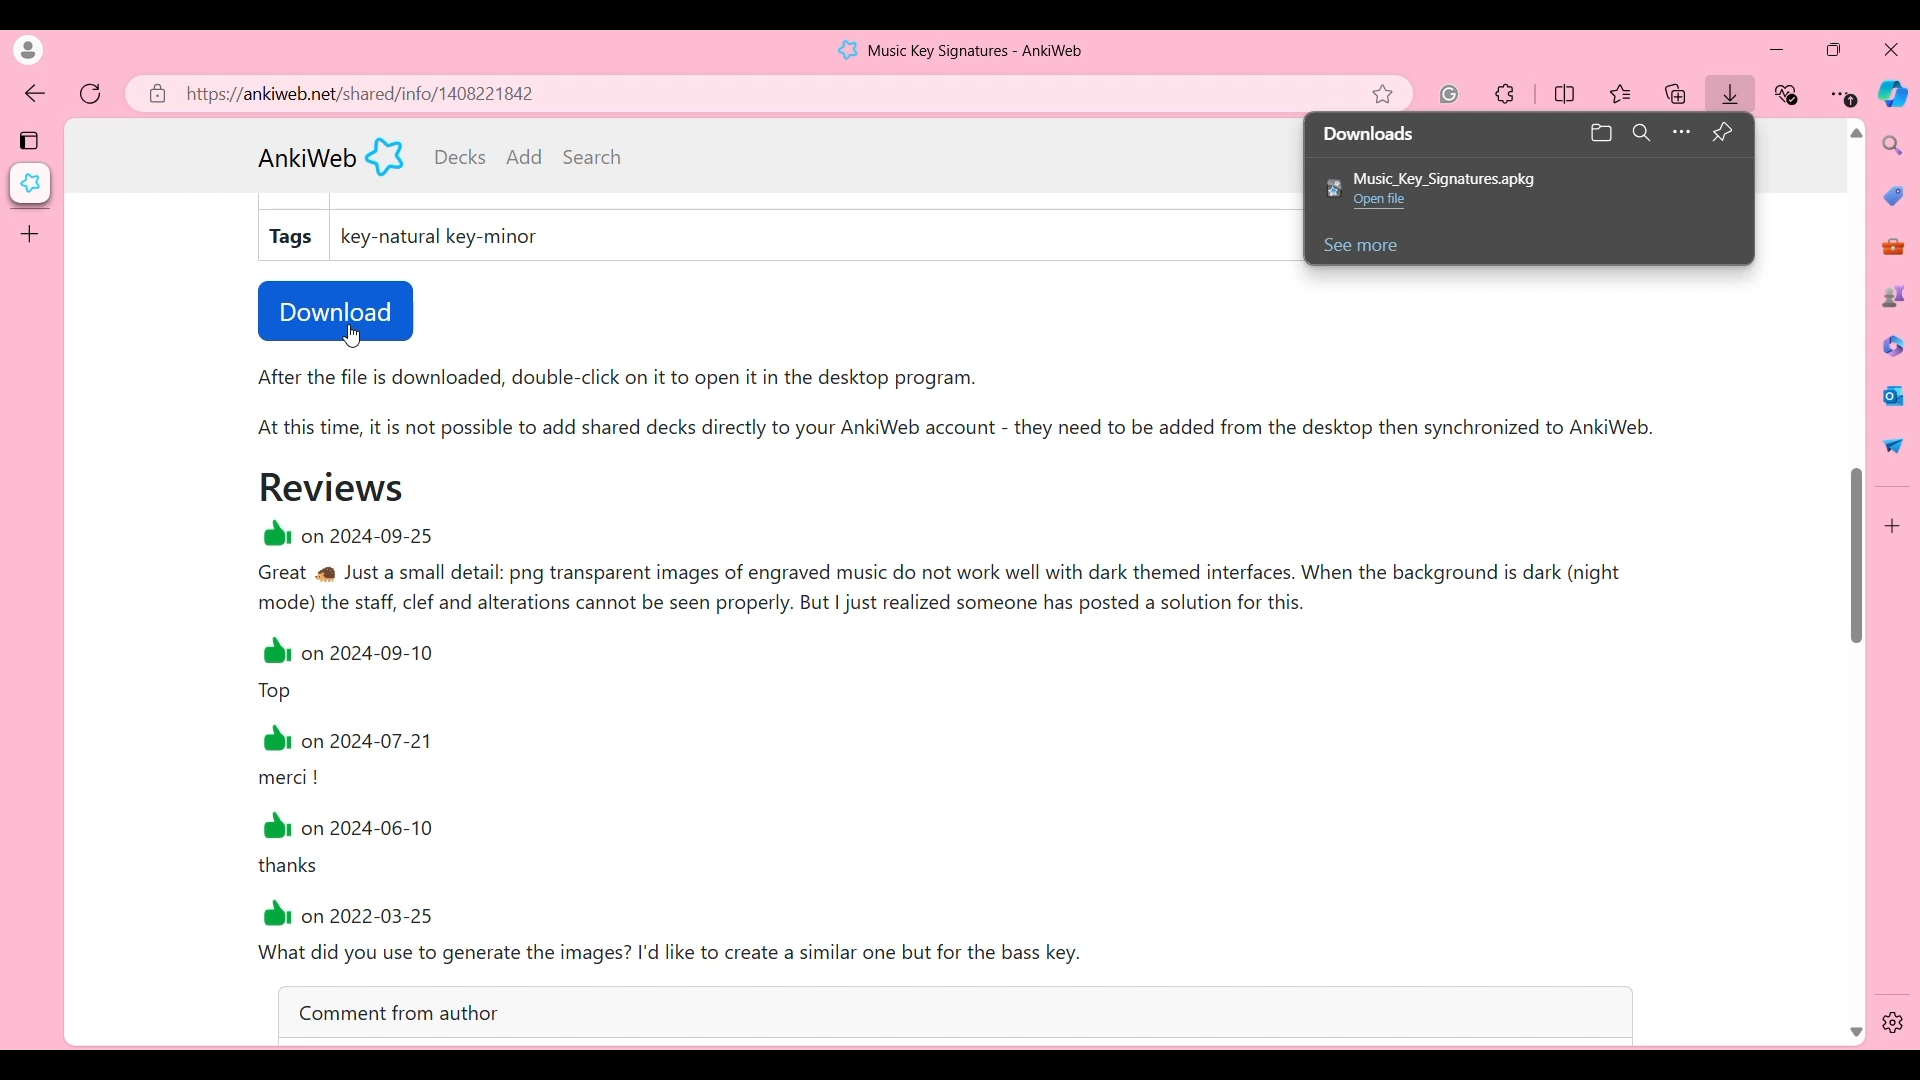 This screenshot has width=1920, height=1080. I want to click on Browser essentials, so click(1788, 94).